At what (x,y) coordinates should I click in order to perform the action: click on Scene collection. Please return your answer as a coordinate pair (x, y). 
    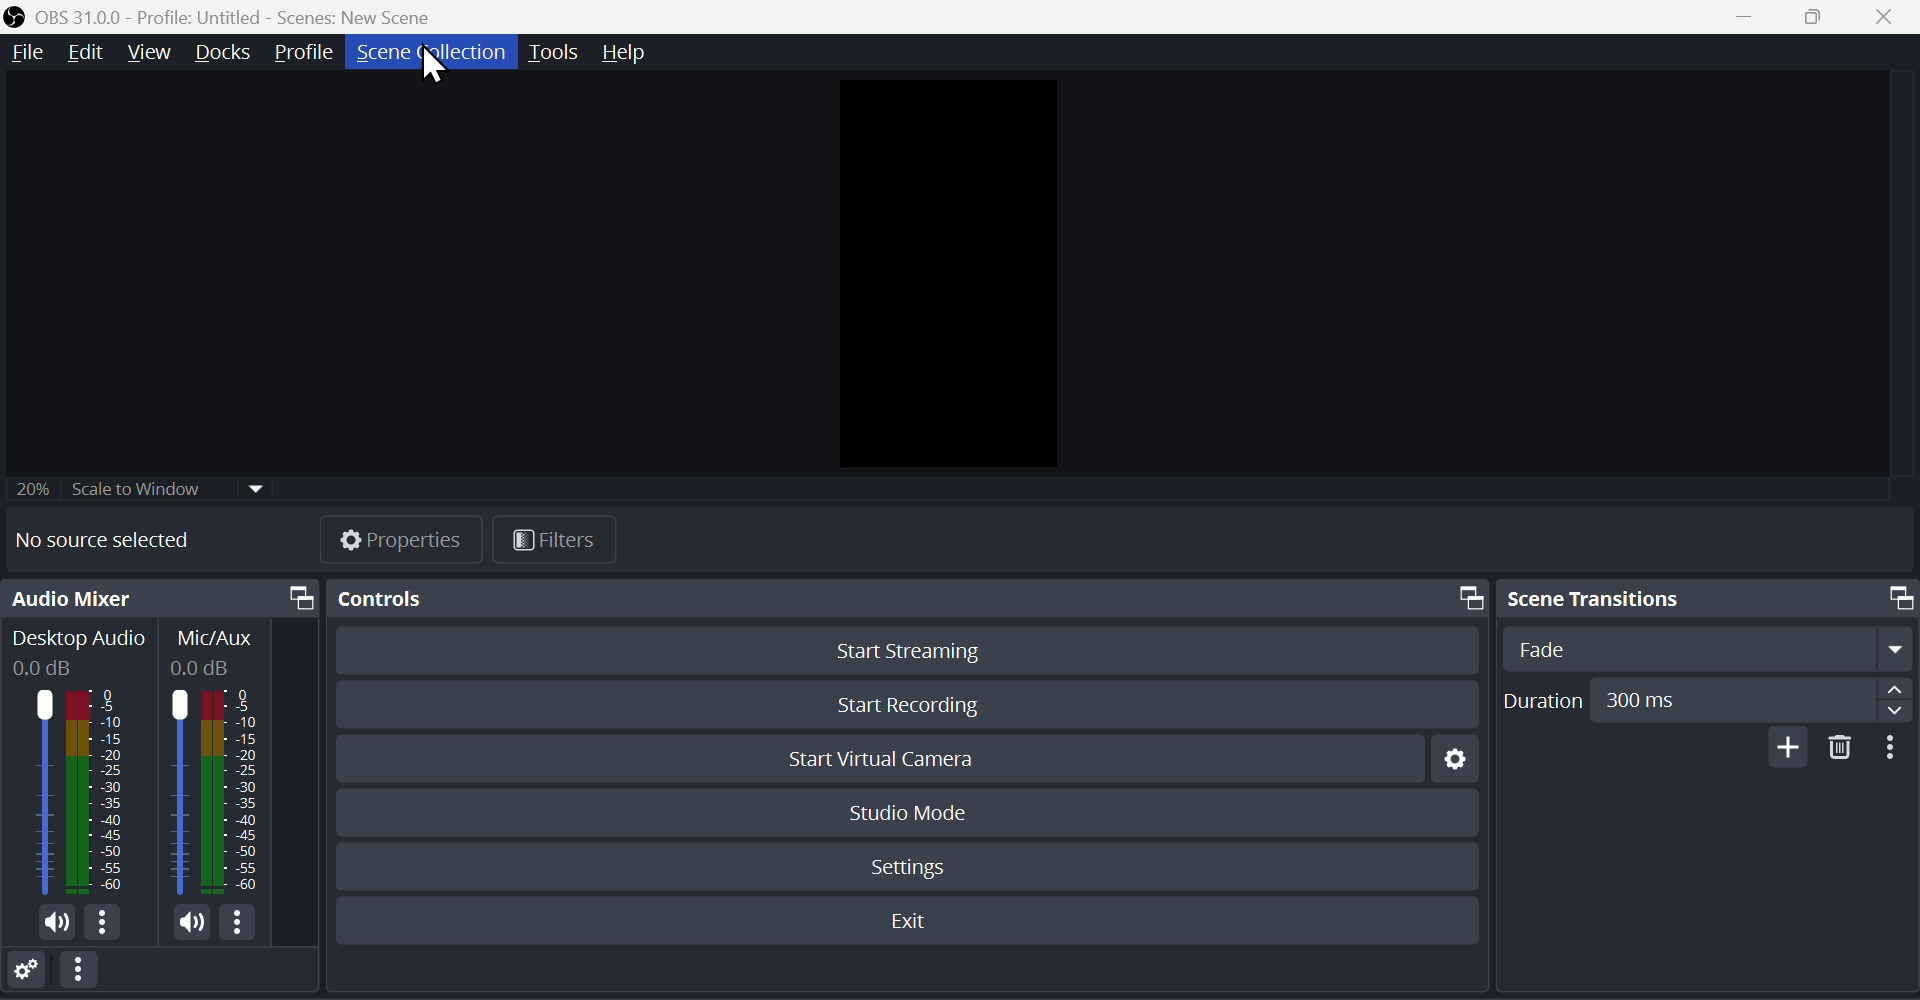
    Looking at the image, I should click on (428, 52).